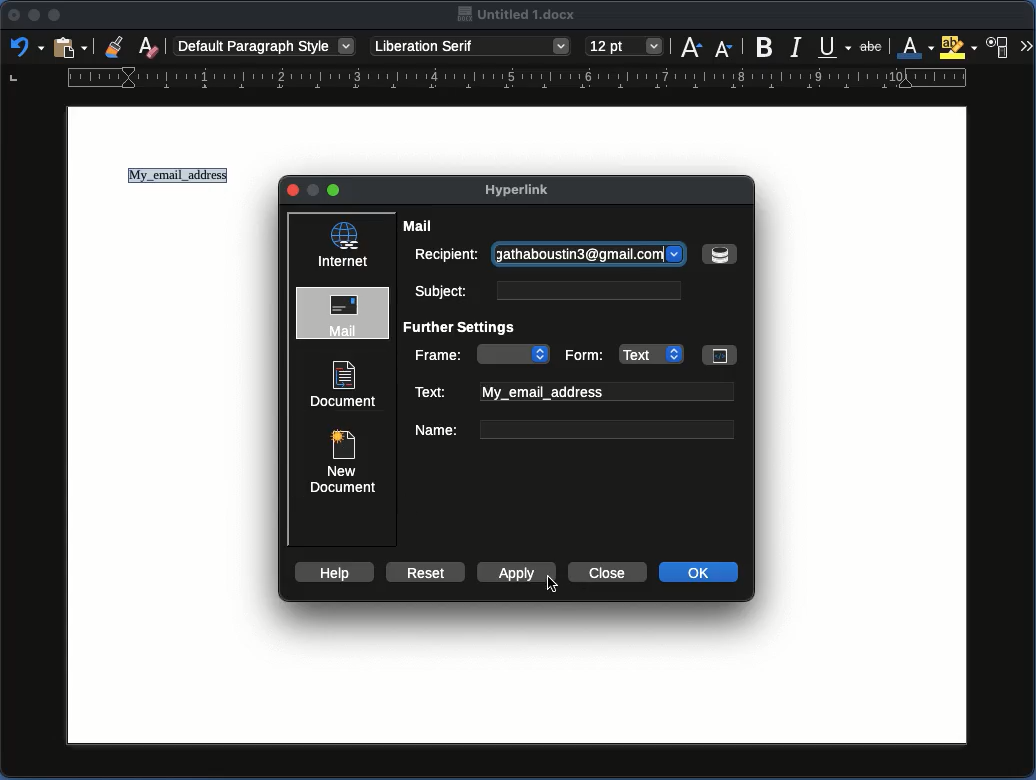  What do you see at coordinates (605, 572) in the screenshot?
I see `Close` at bounding box center [605, 572].